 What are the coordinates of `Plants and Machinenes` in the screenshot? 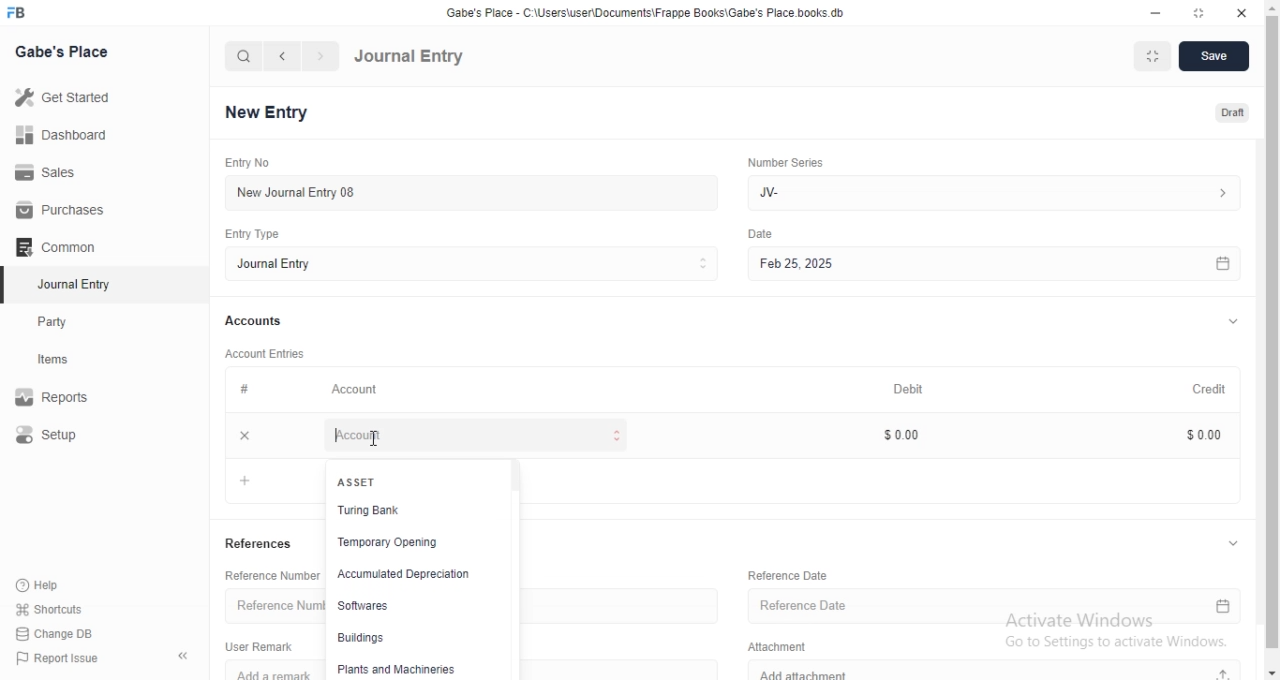 It's located at (400, 669).